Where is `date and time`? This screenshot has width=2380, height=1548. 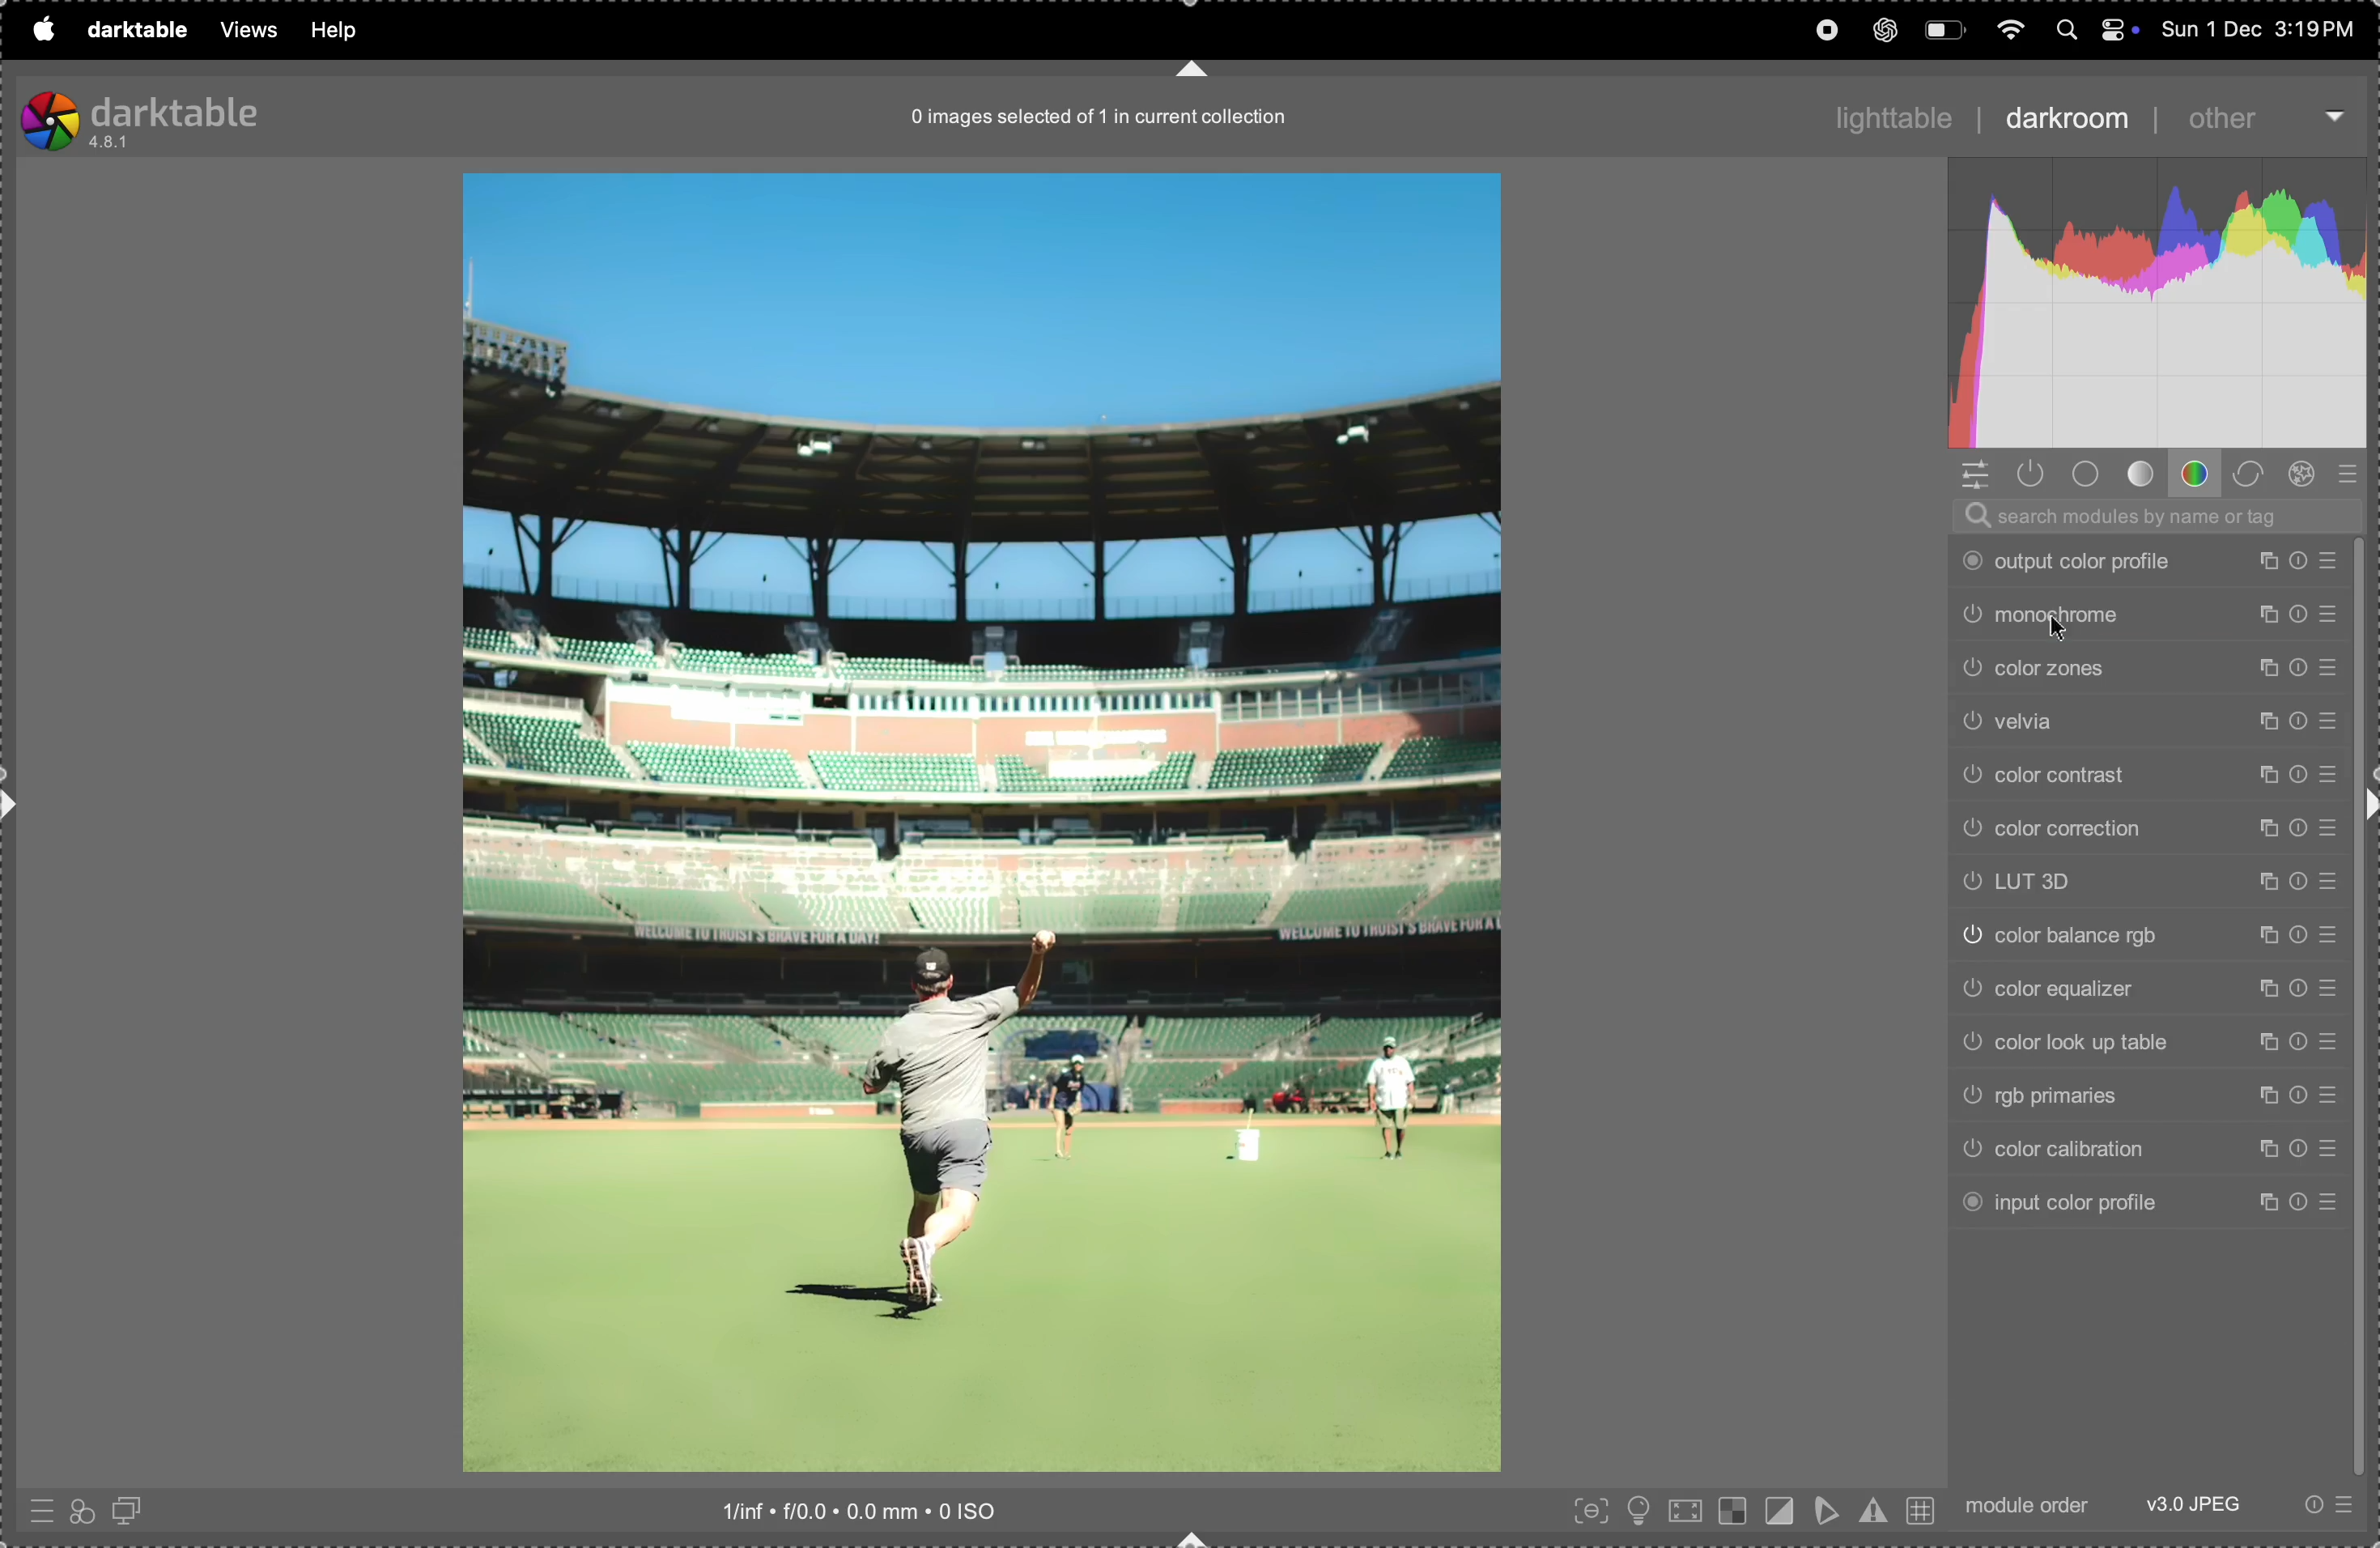
date and time is located at coordinates (2263, 30).